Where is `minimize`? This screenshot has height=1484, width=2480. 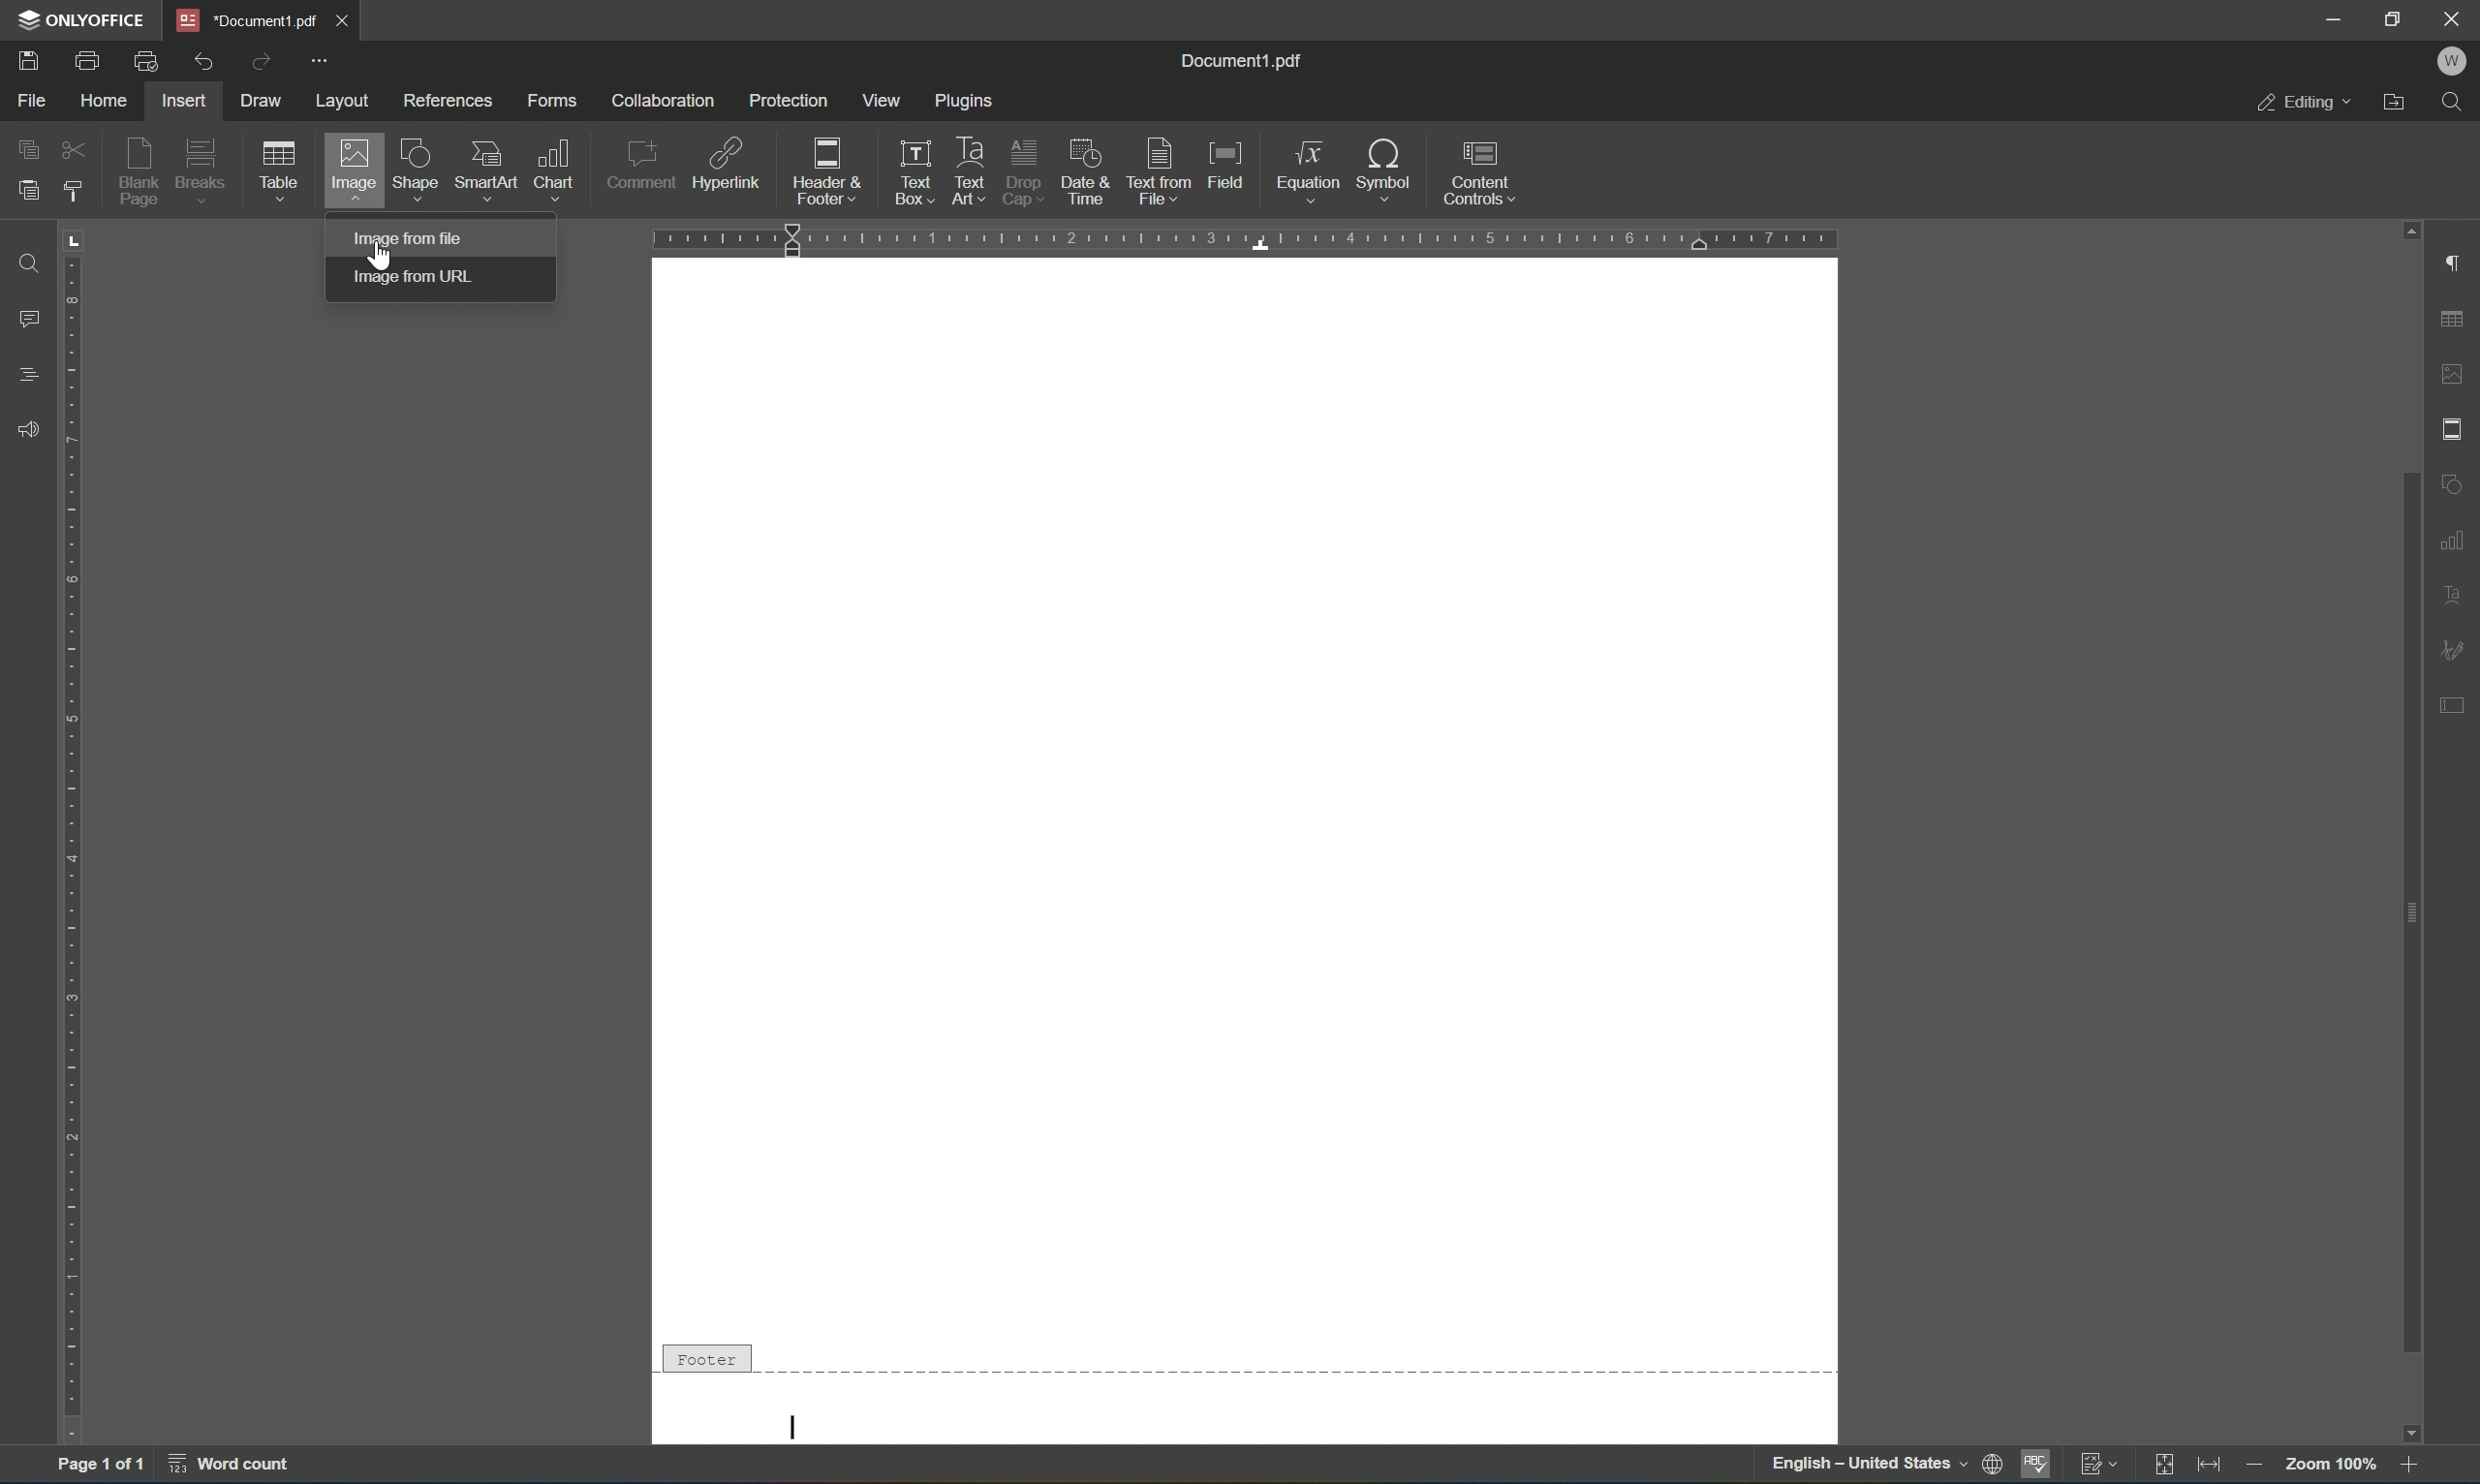
minimize is located at coordinates (2333, 17).